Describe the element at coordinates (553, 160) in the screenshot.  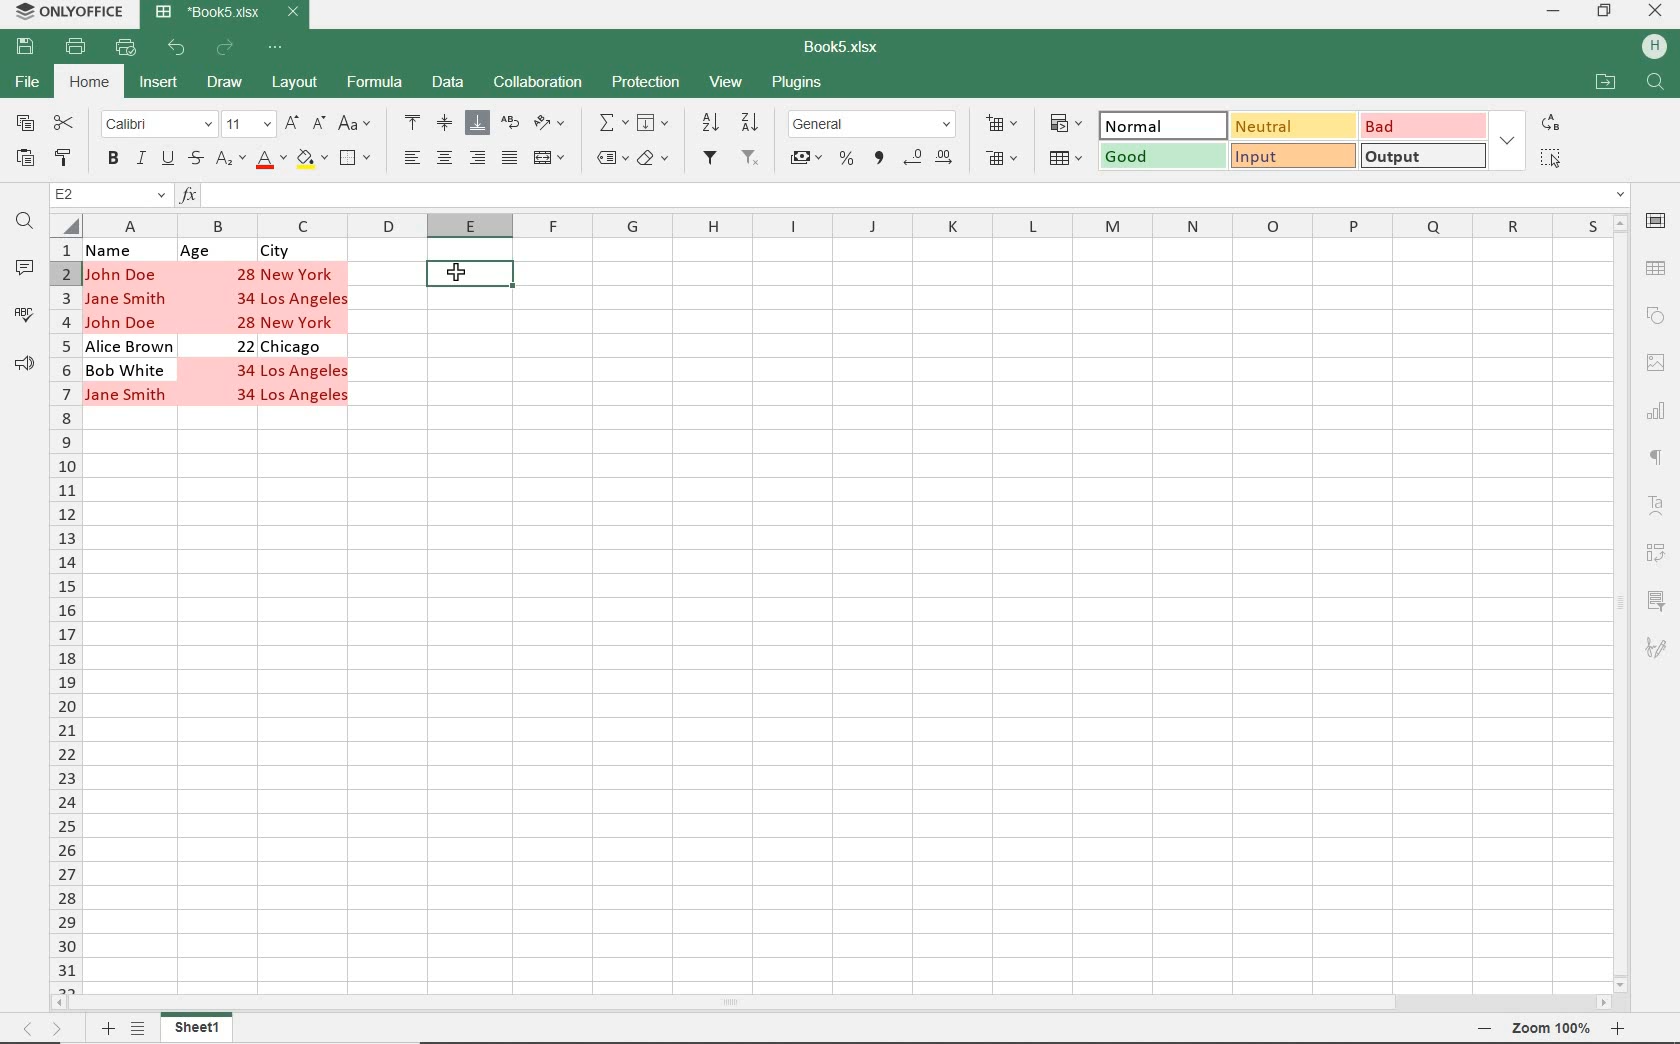
I see `MERGE & CENTER` at that location.